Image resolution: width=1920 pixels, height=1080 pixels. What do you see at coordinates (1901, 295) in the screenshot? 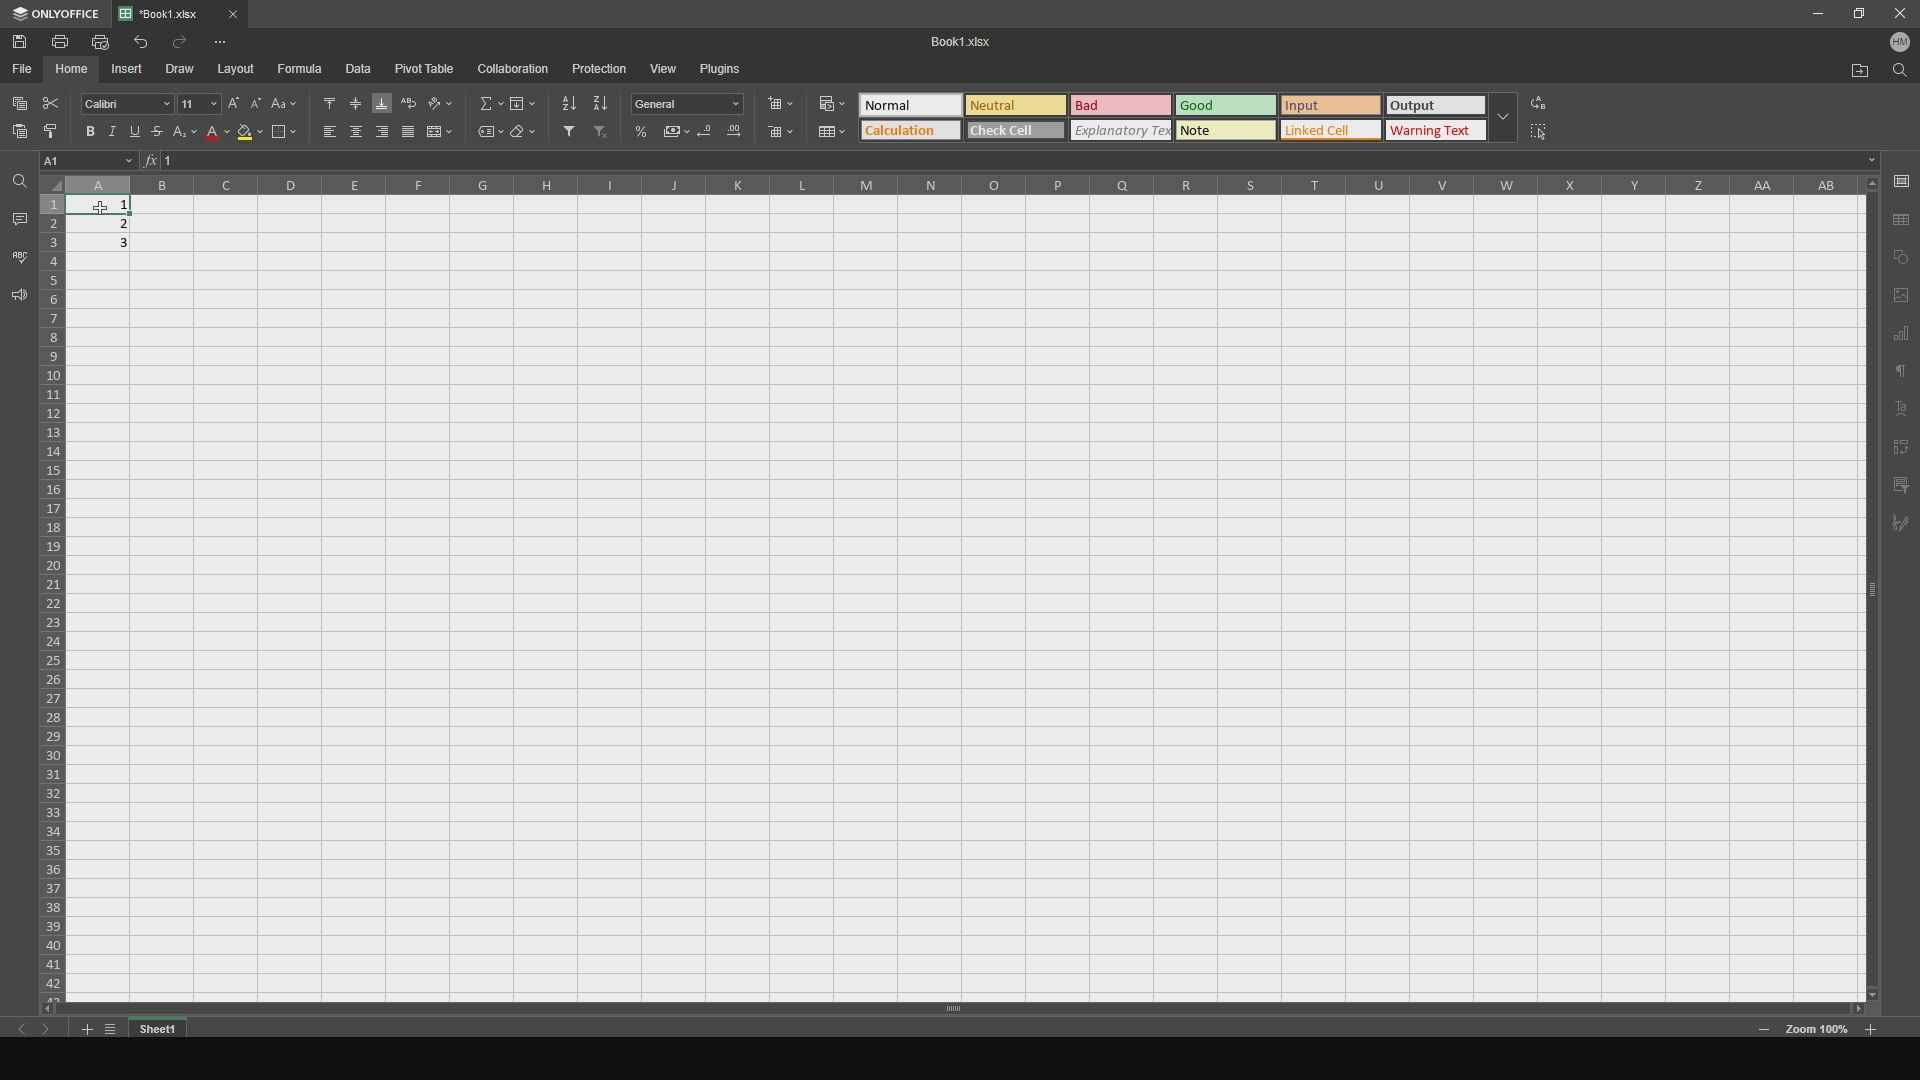
I see `page` at bounding box center [1901, 295].